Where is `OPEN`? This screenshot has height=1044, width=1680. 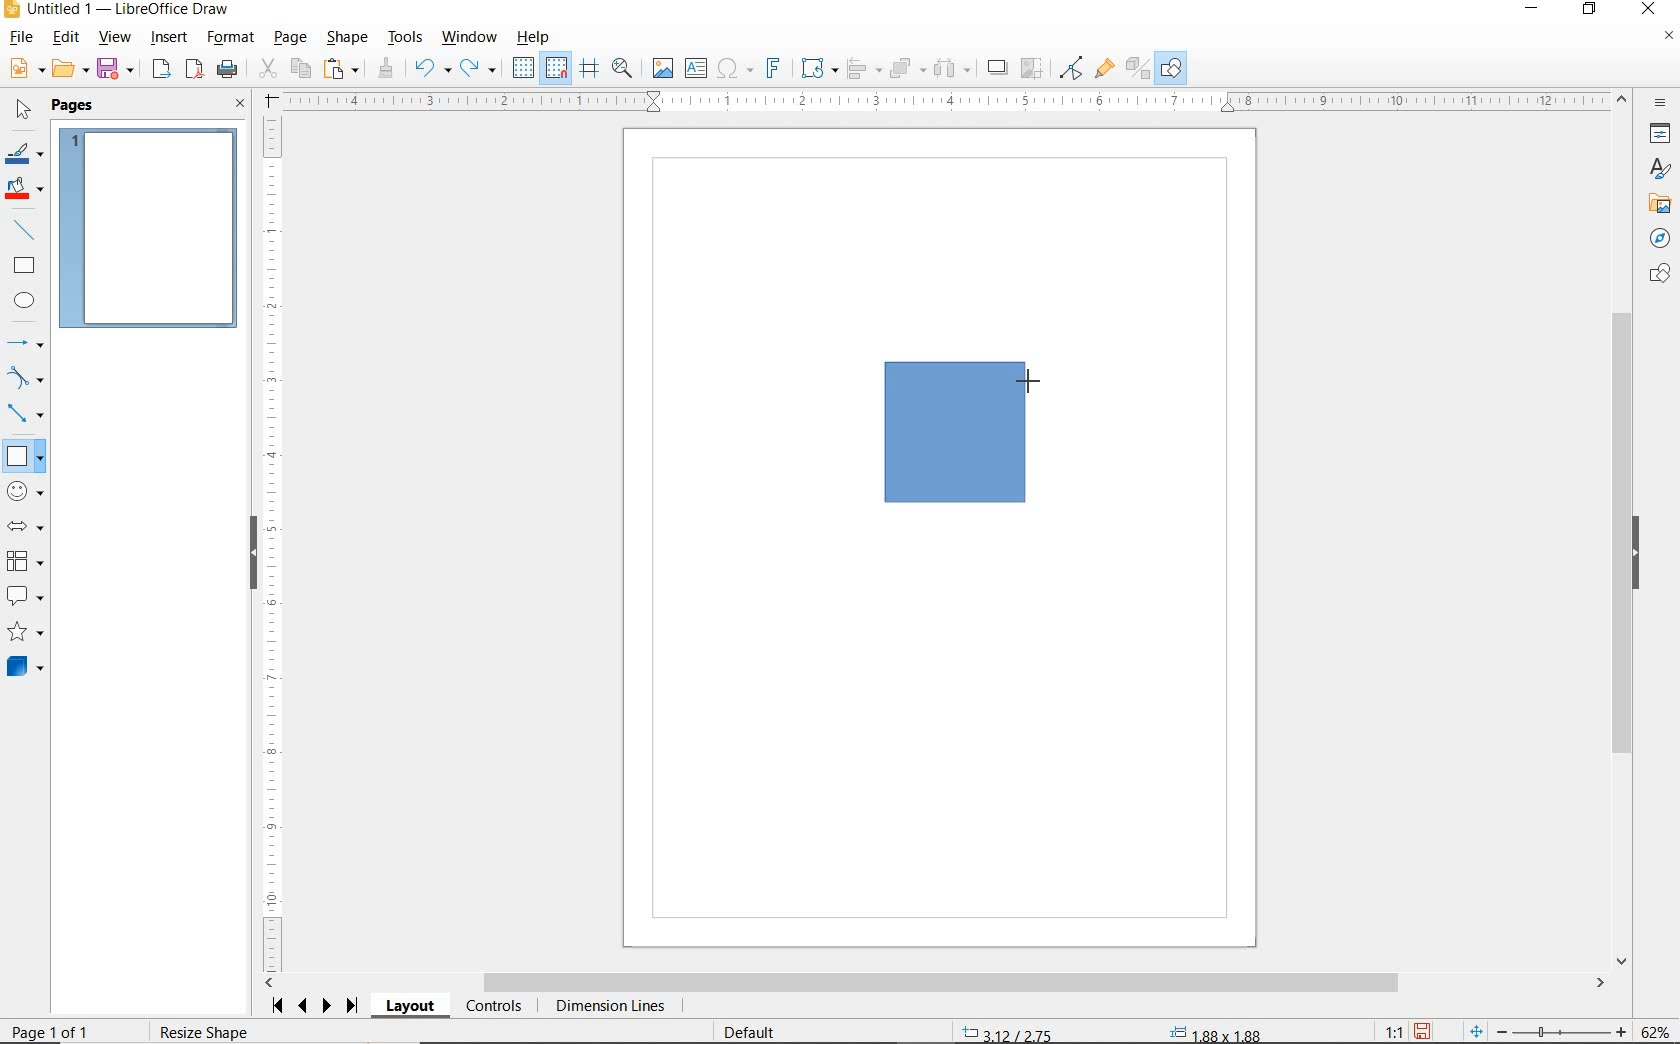
OPEN is located at coordinates (71, 69).